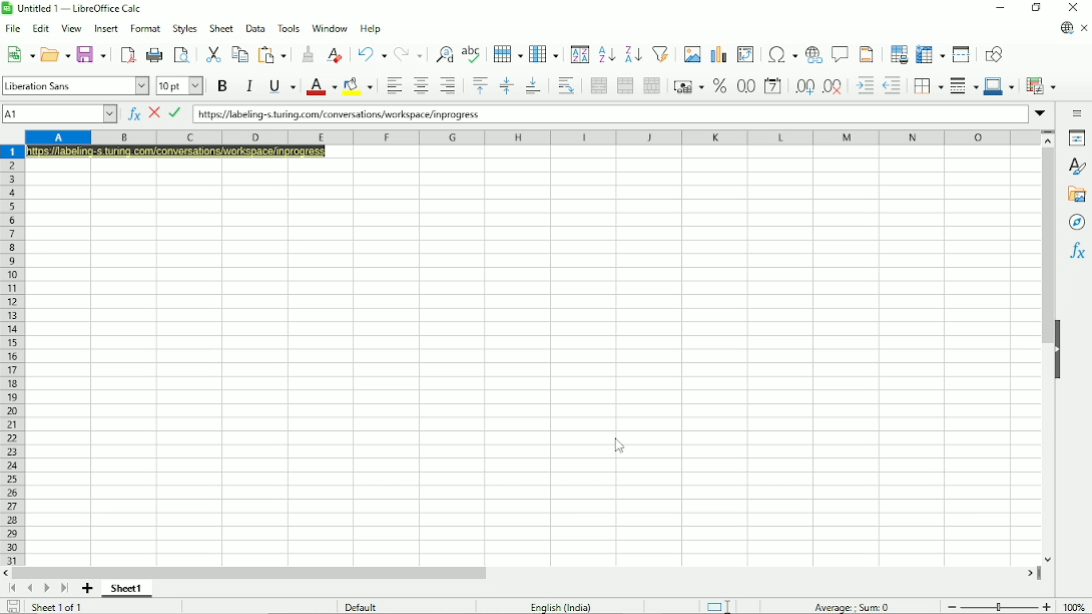 The image size is (1092, 614). What do you see at coordinates (479, 84) in the screenshot?
I see `Align top` at bounding box center [479, 84].